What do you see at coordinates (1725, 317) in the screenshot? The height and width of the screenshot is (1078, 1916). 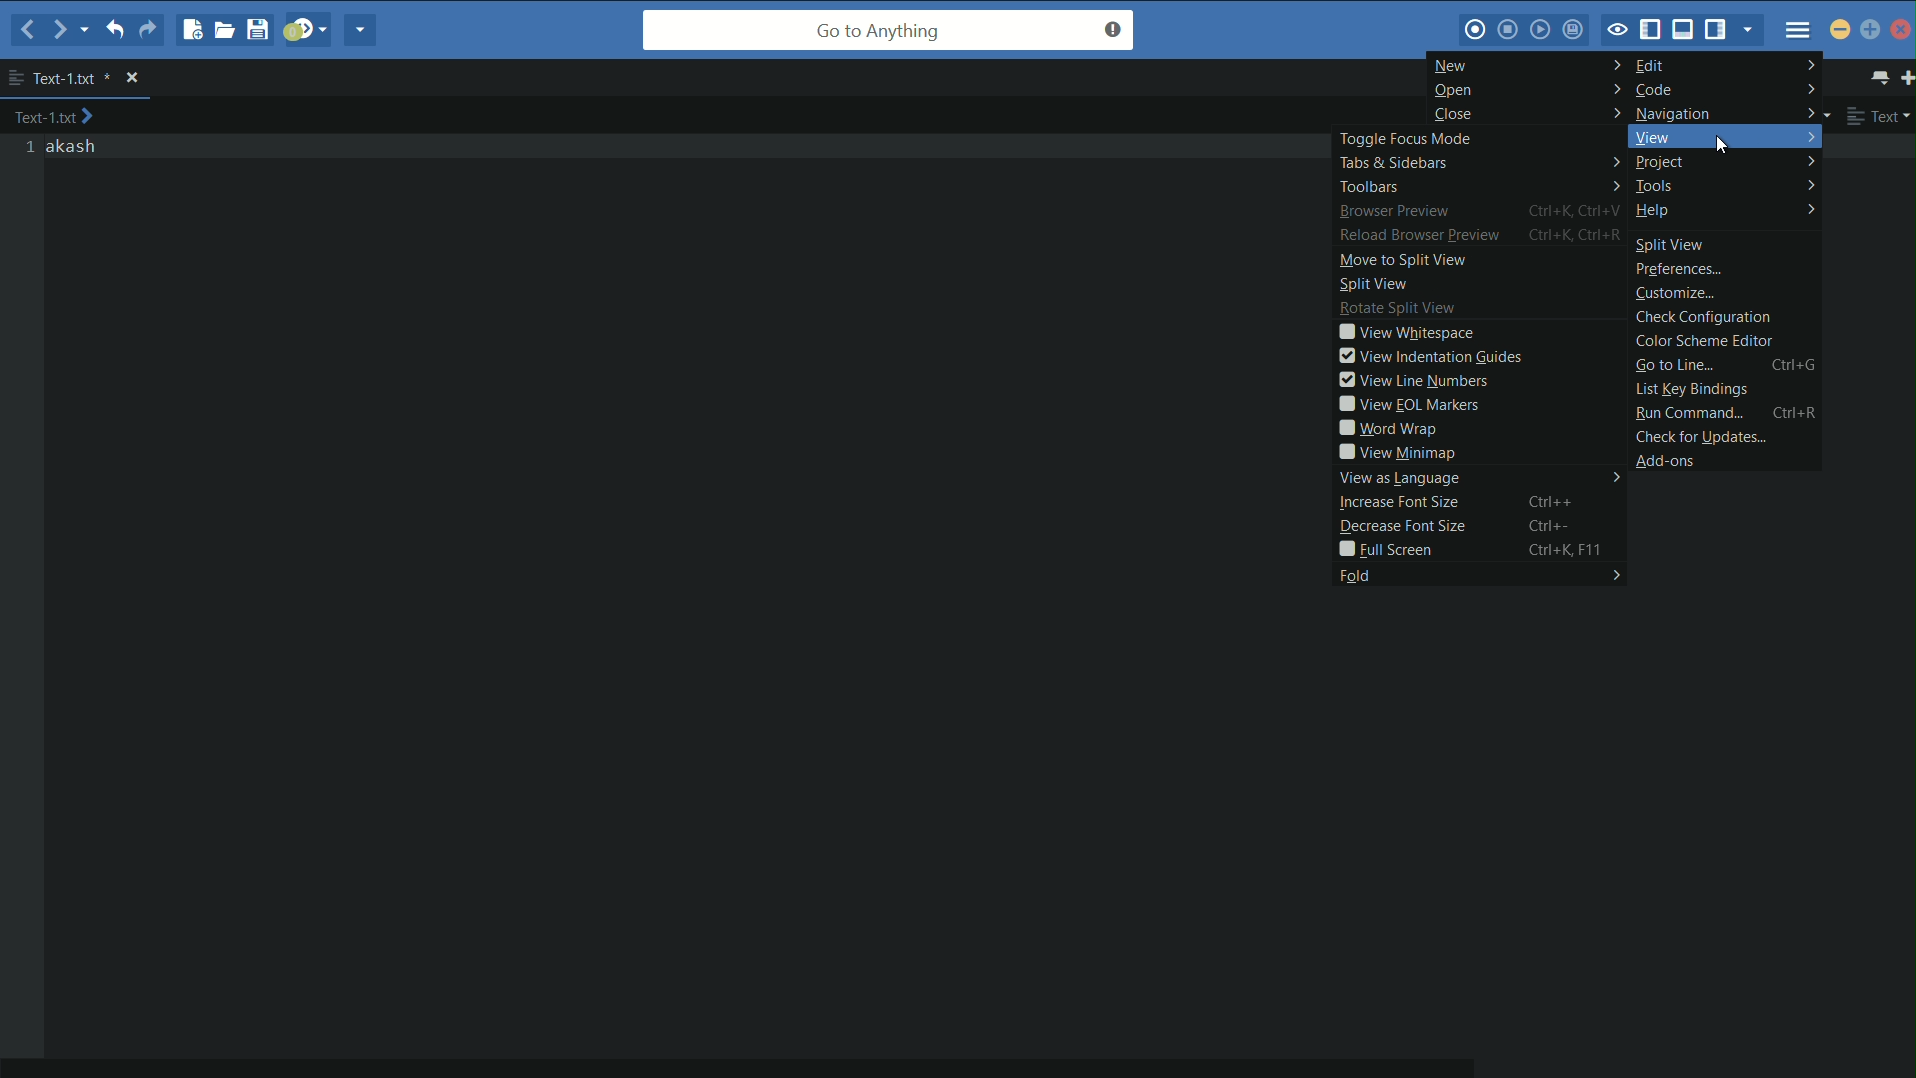 I see `check configuration` at bounding box center [1725, 317].